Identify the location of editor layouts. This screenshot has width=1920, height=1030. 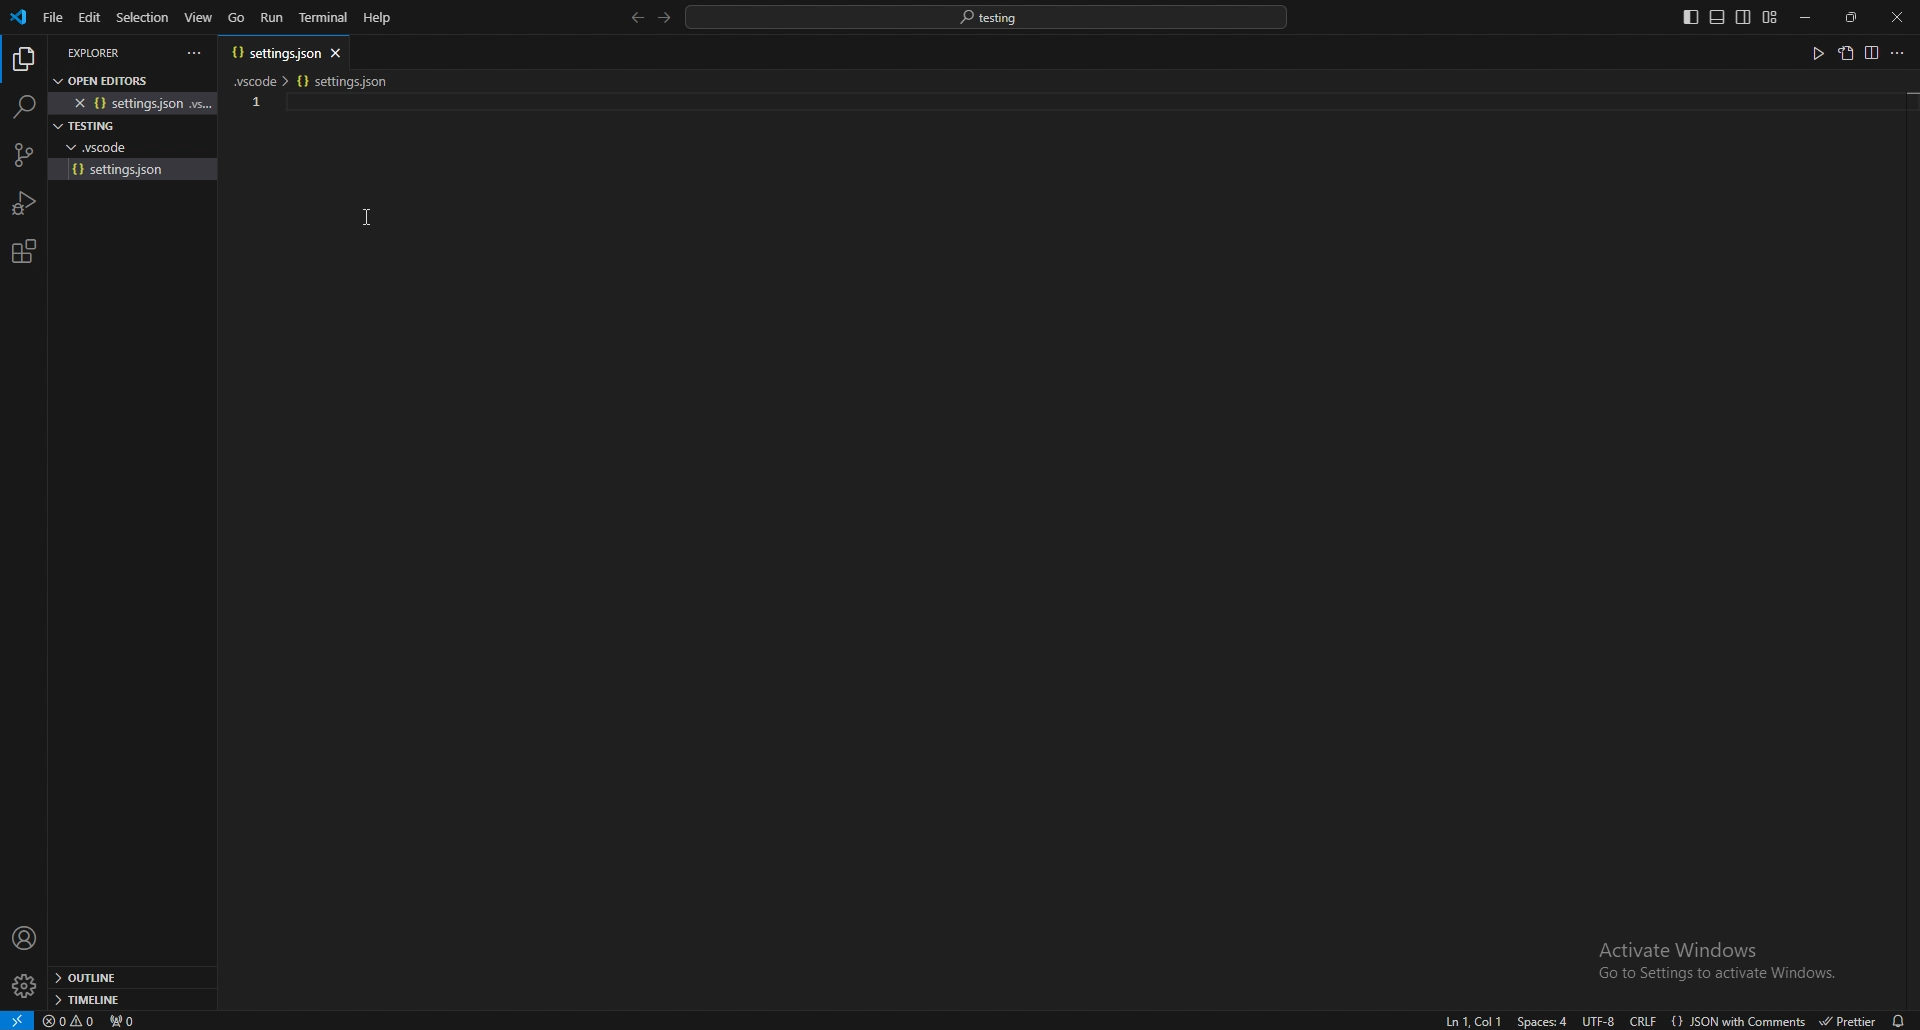
(1729, 17).